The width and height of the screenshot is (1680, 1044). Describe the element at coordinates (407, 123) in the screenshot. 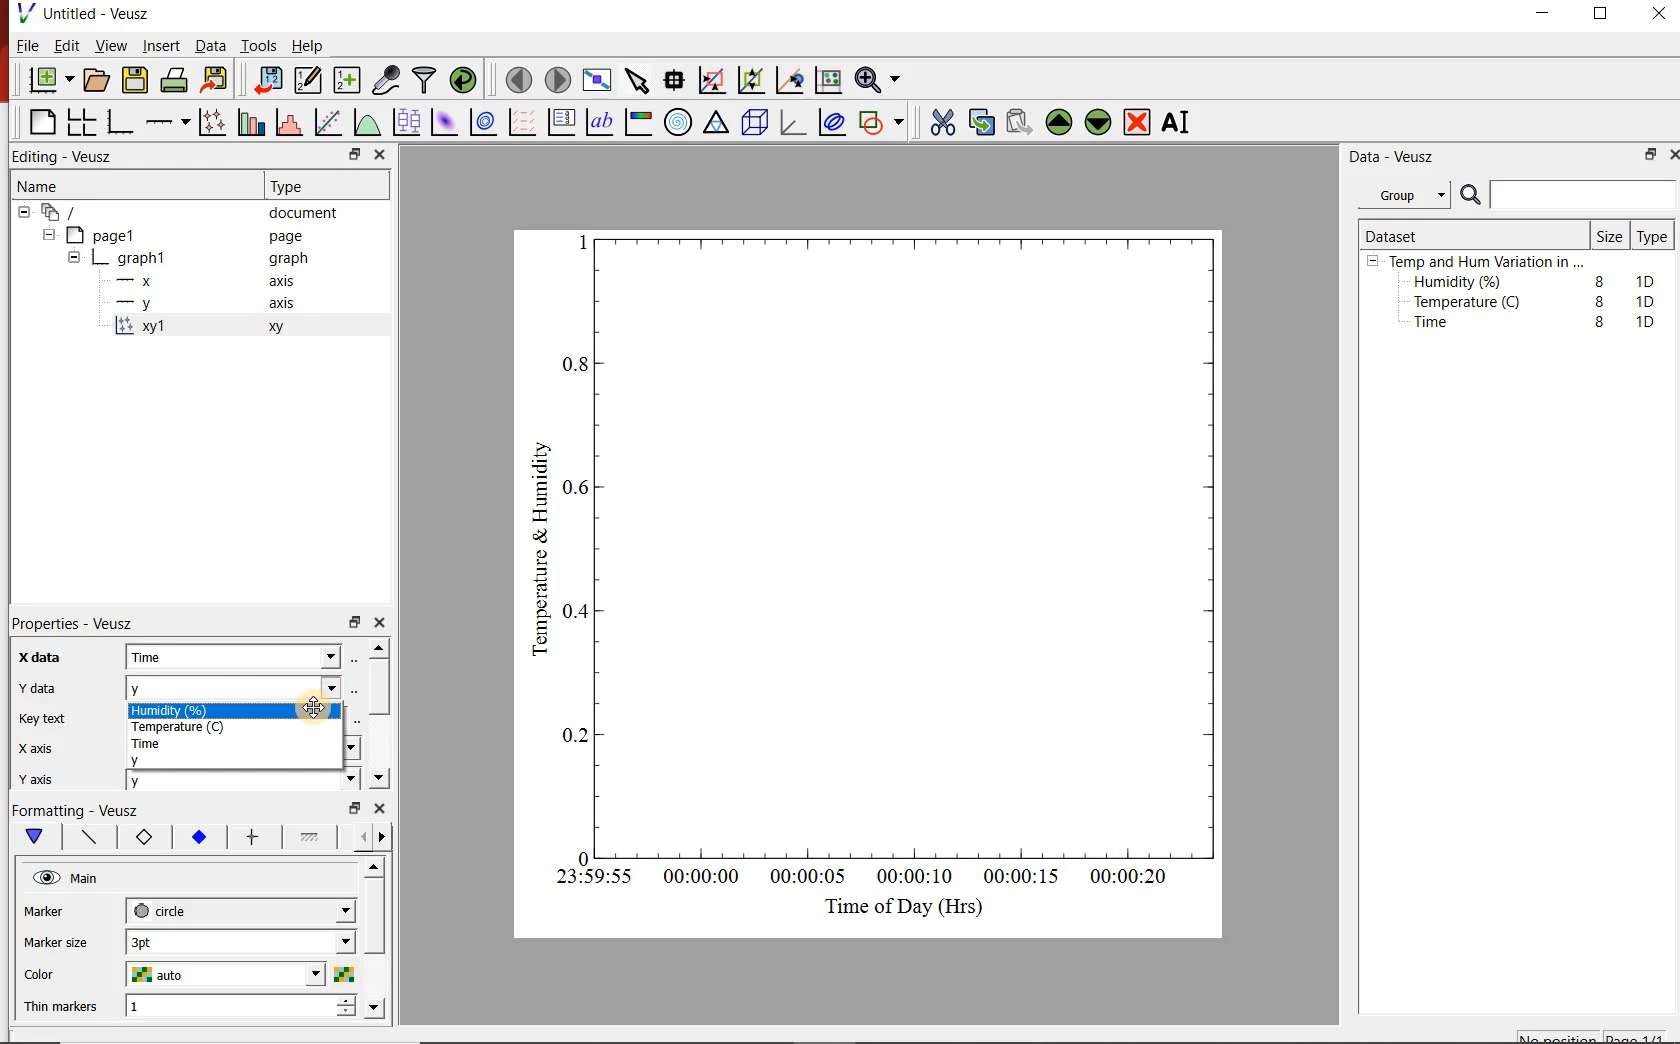

I see `plot box plots` at that location.